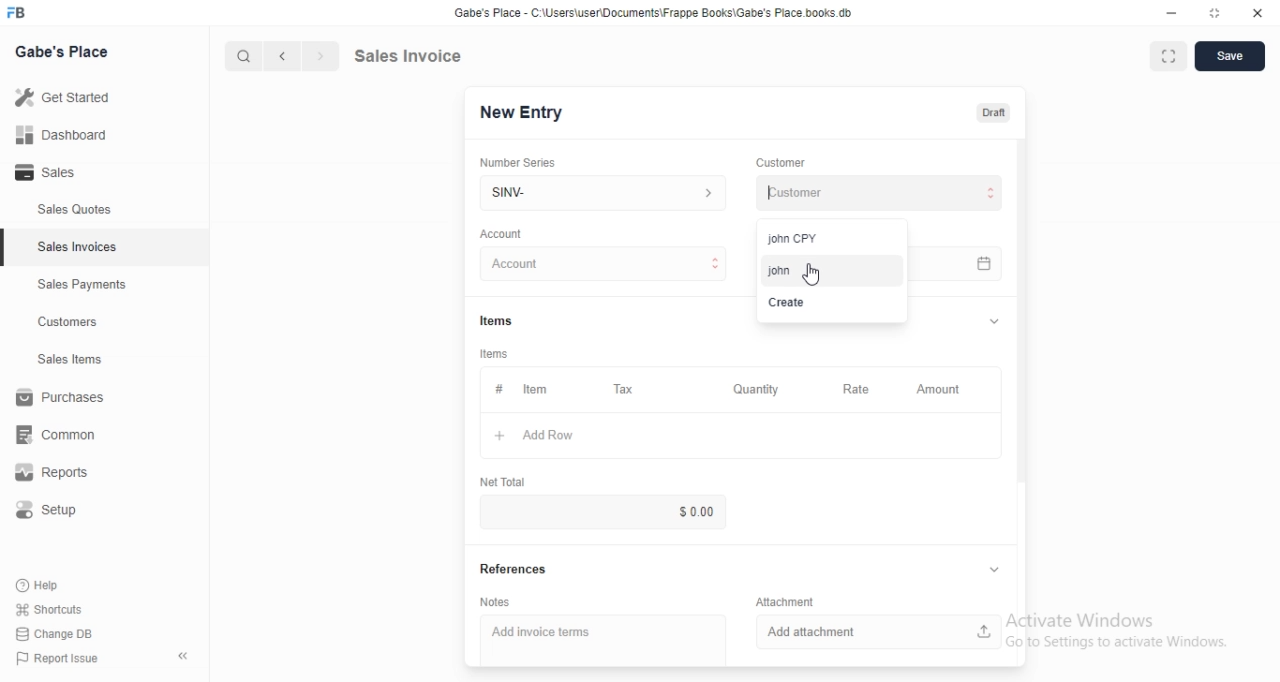  Describe the element at coordinates (64, 175) in the screenshot. I see `- Sales` at that location.